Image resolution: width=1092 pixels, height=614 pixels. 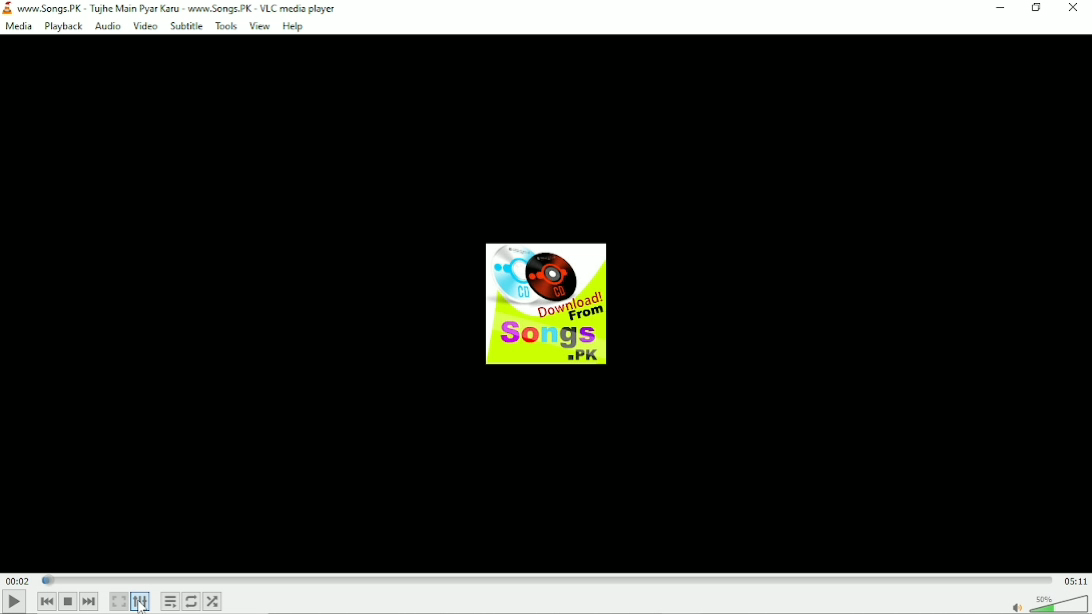 I want to click on Cursor, so click(x=145, y=608).